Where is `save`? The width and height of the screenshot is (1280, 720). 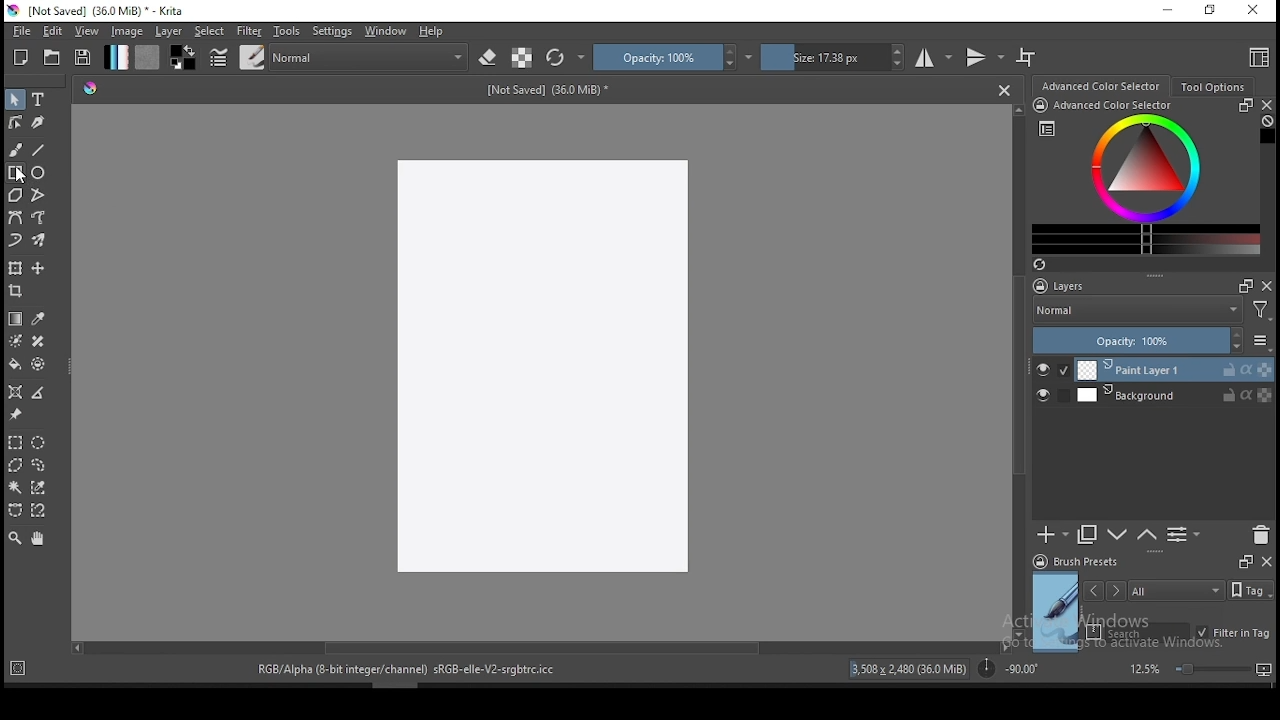
save is located at coordinates (83, 58).